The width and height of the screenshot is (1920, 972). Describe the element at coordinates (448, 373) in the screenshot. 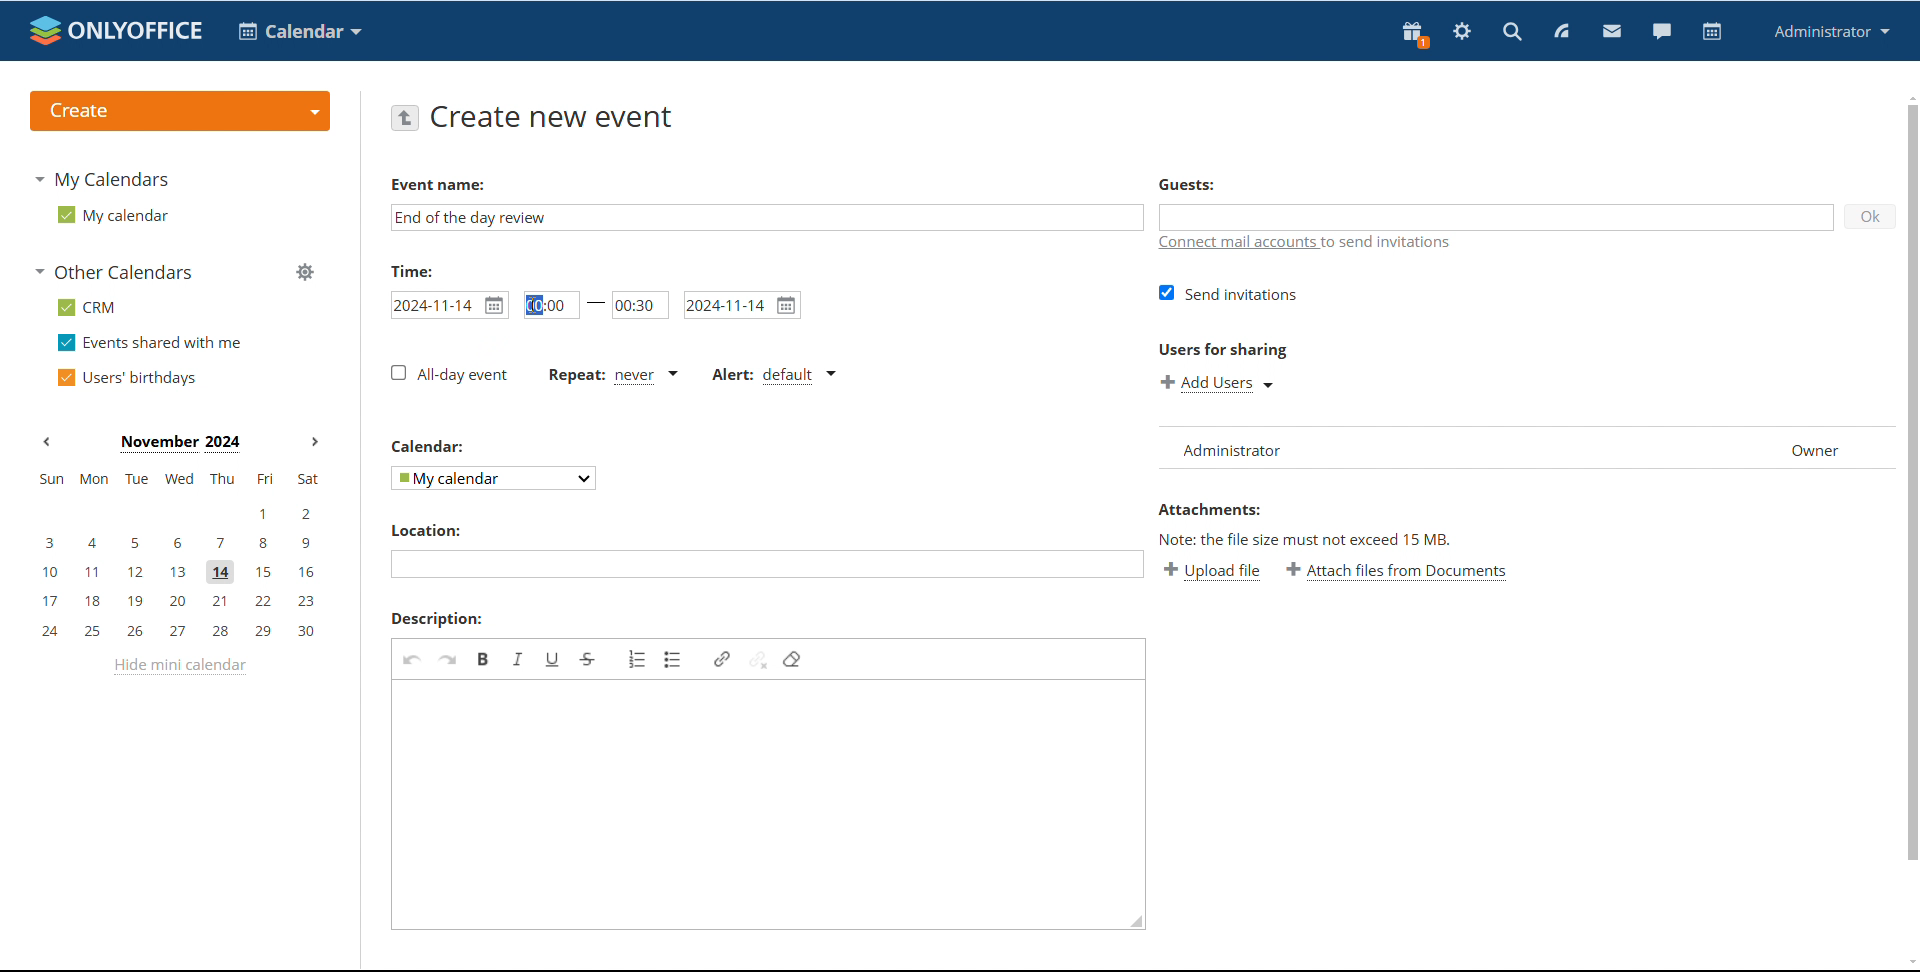

I see `all-day event unticked` at that location.